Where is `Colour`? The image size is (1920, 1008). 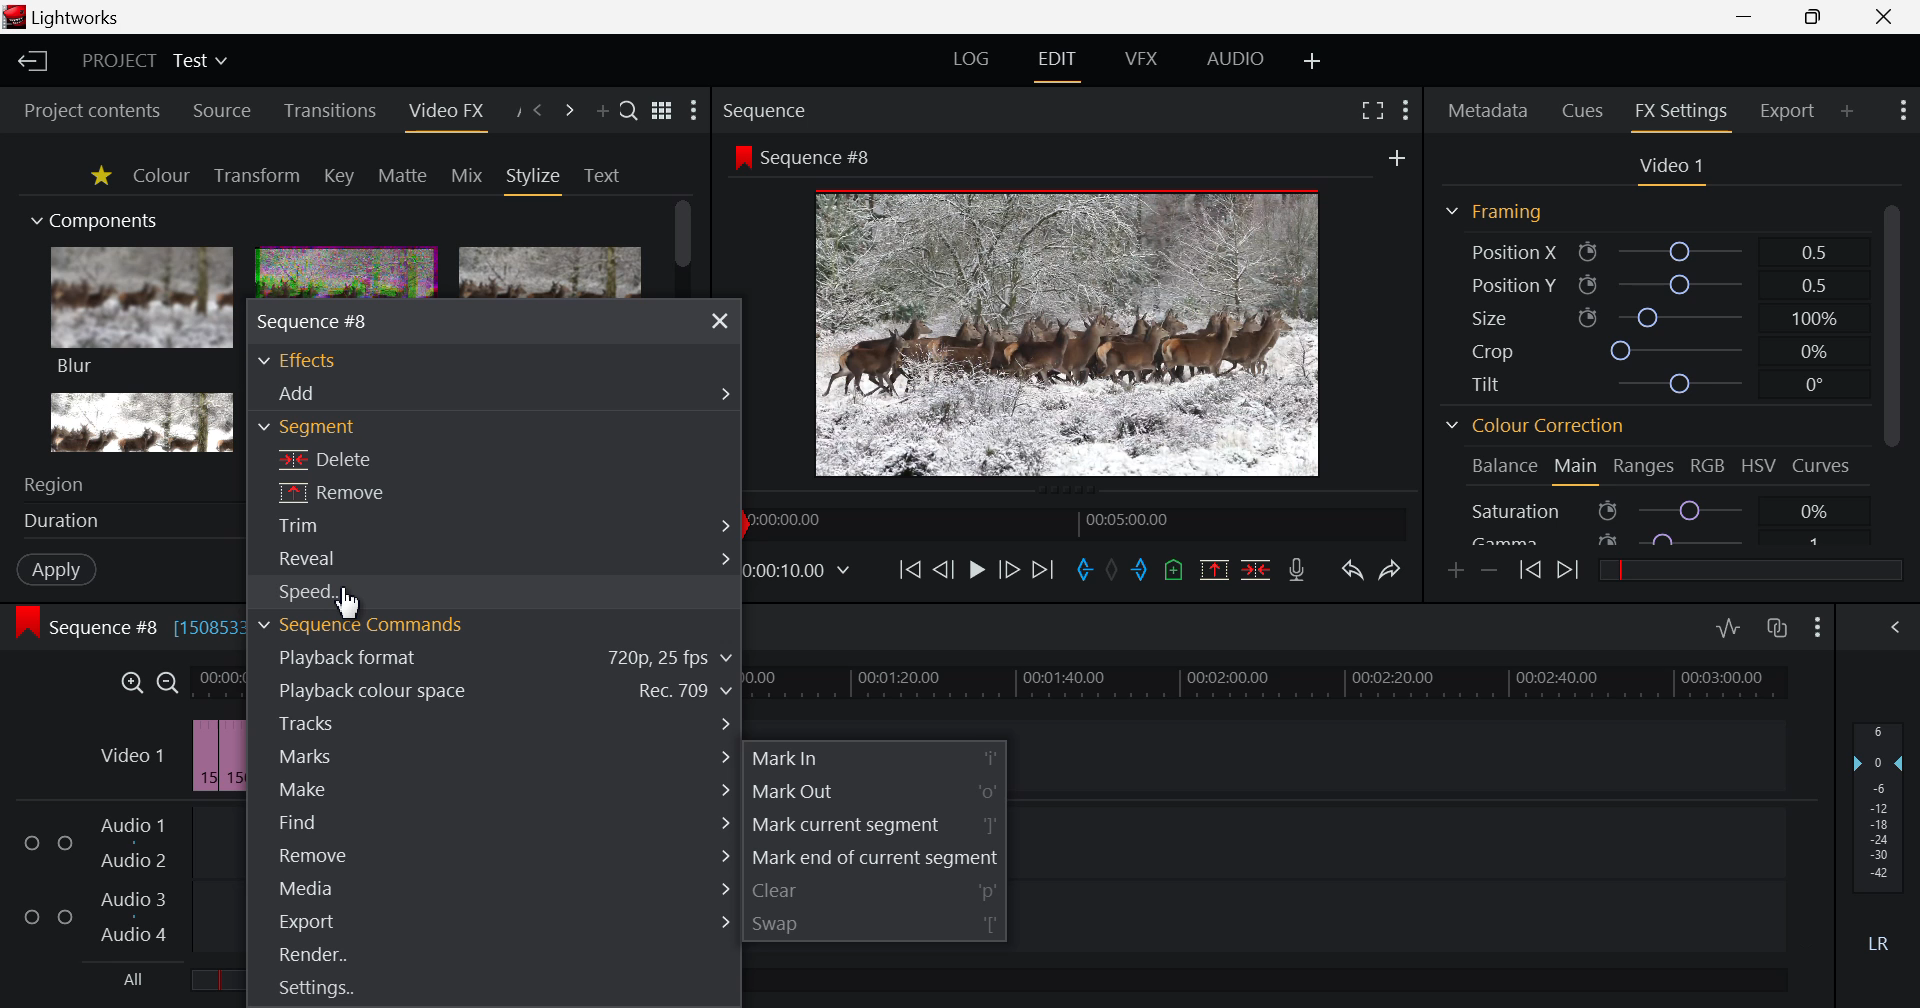 Colour is located at coordinates (162, 175).